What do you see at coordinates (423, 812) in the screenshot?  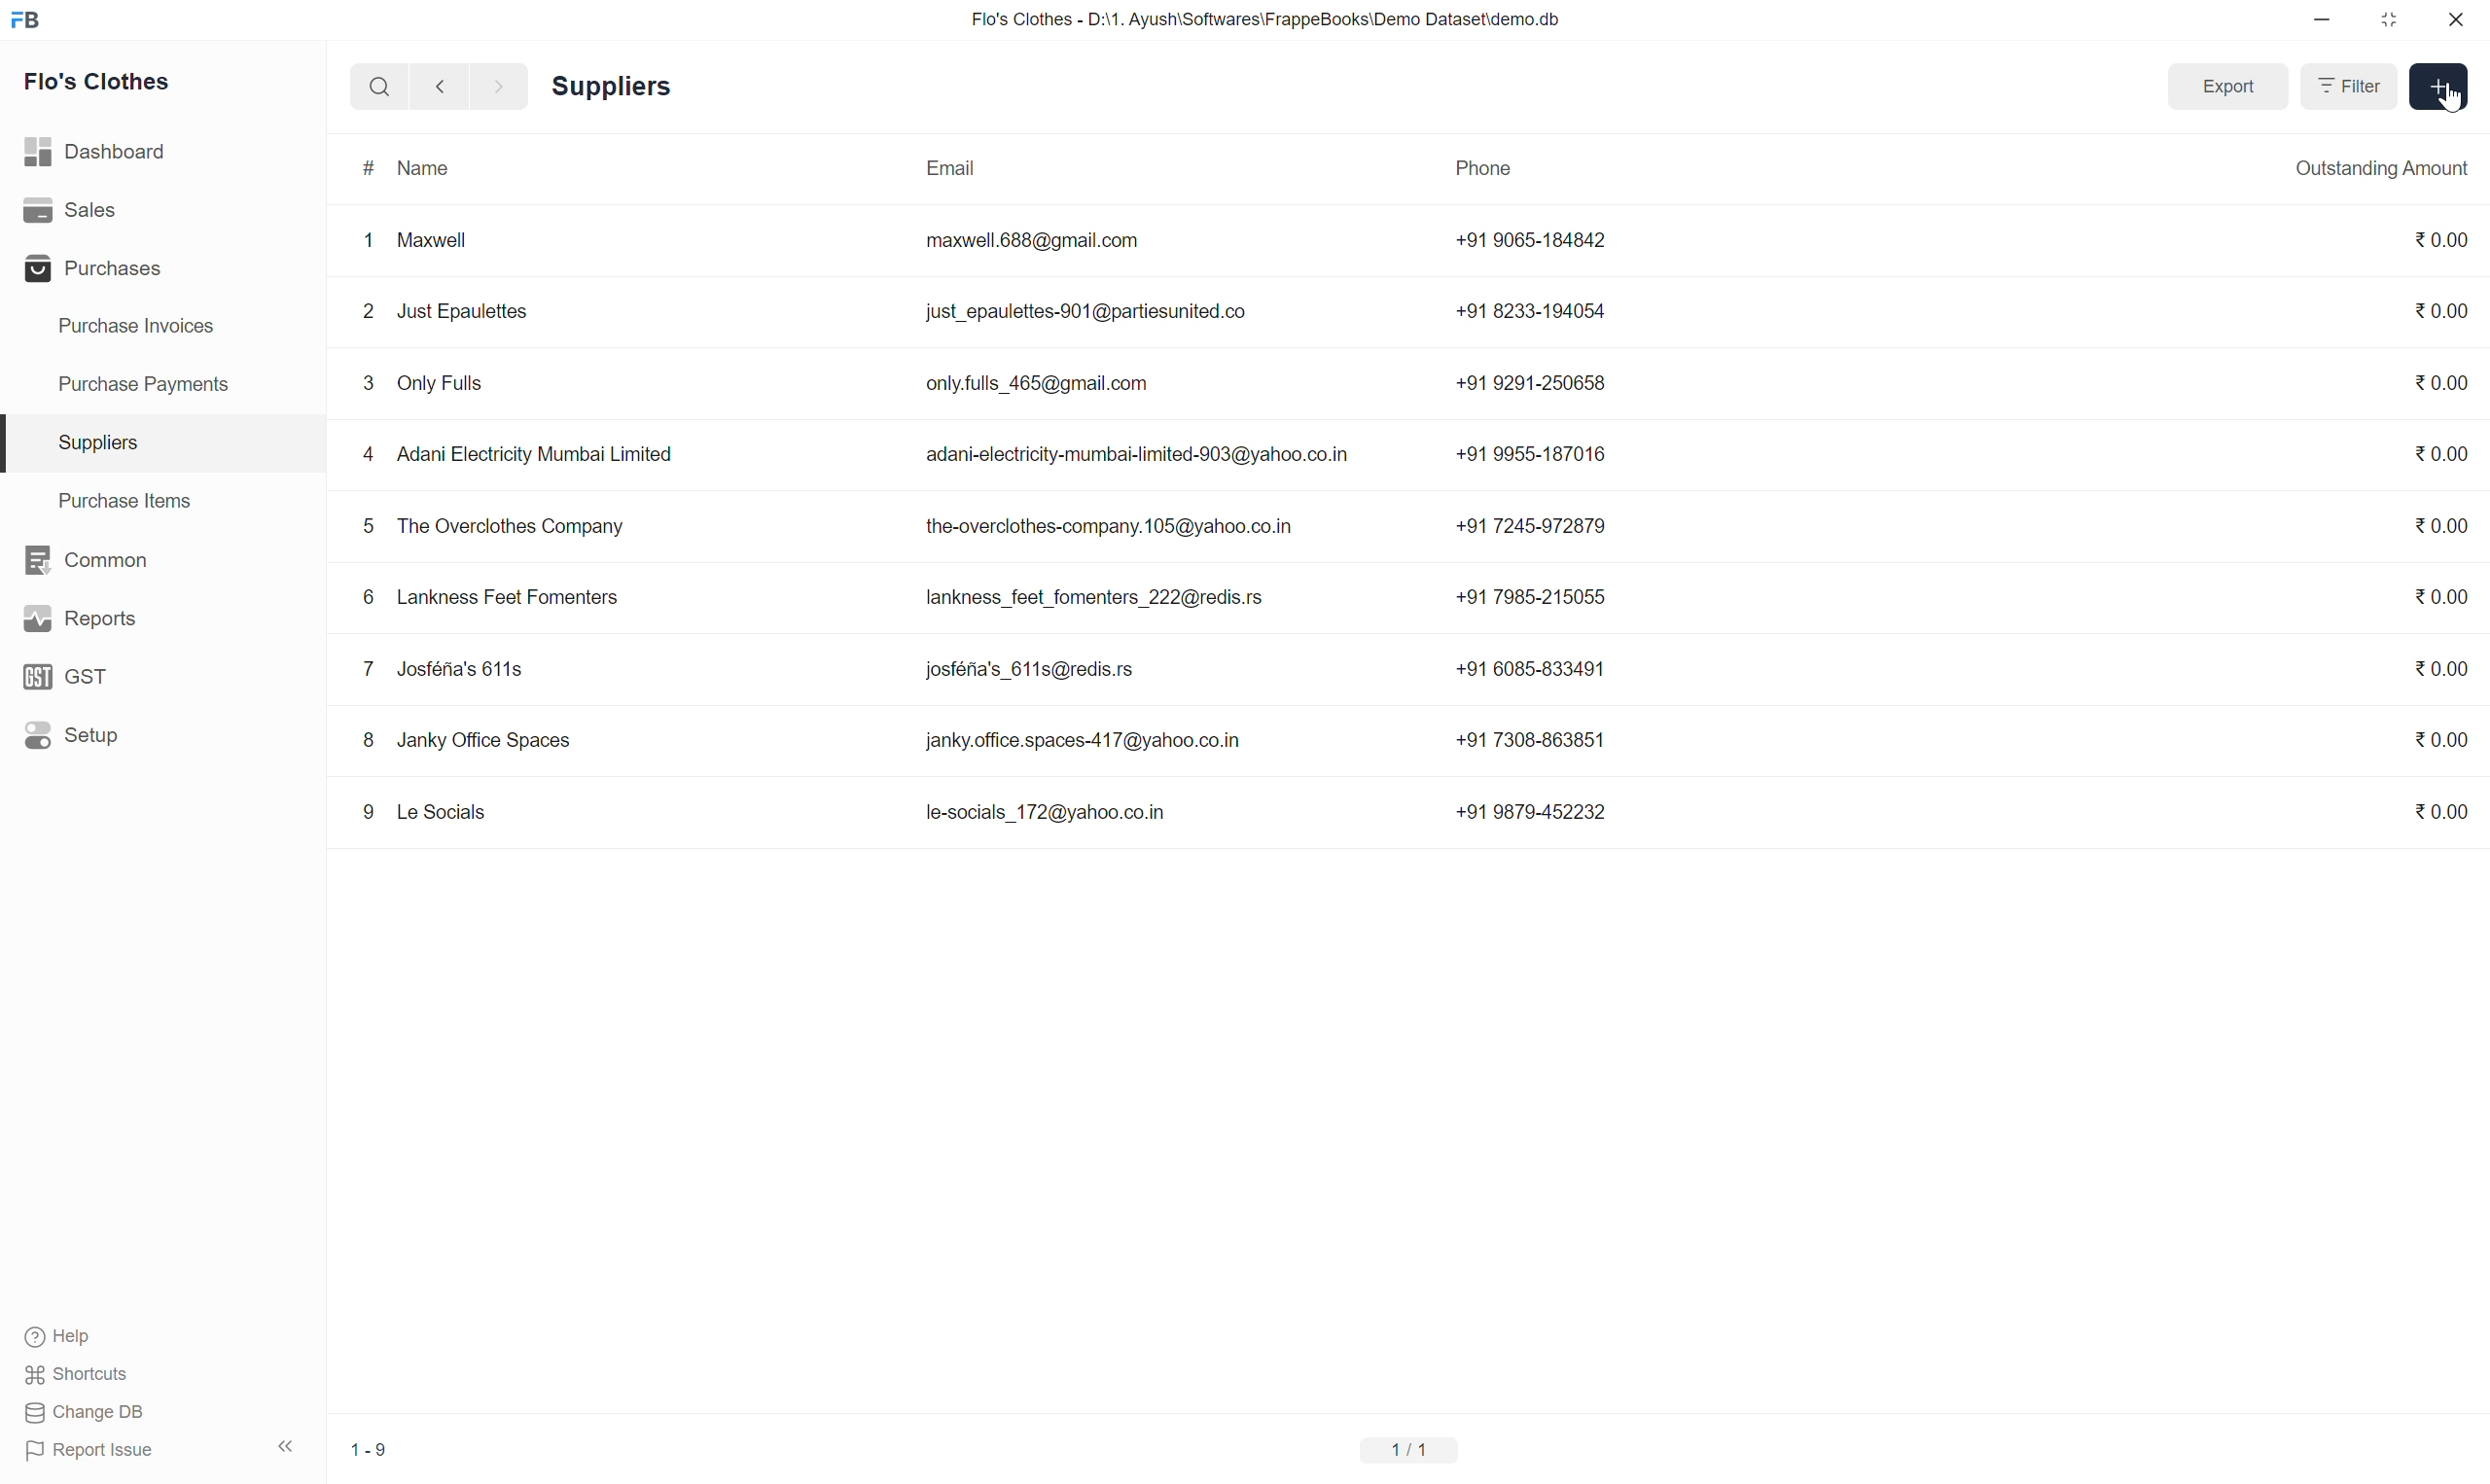 I see `9 Le Socials` at bounding box center [423, 812].